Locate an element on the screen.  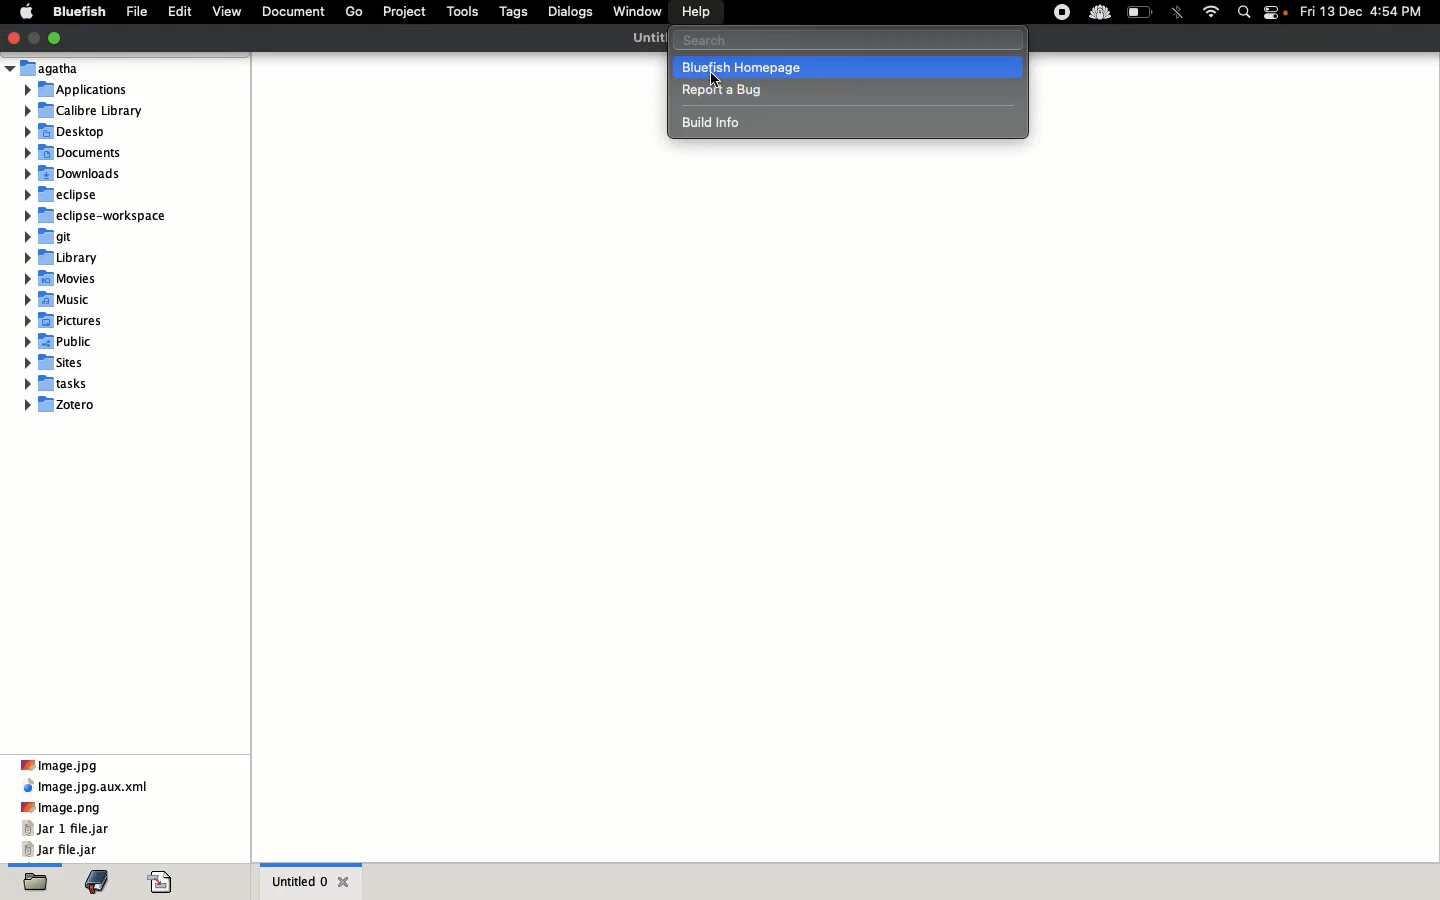
downloads is located at coordinates (77, 174).